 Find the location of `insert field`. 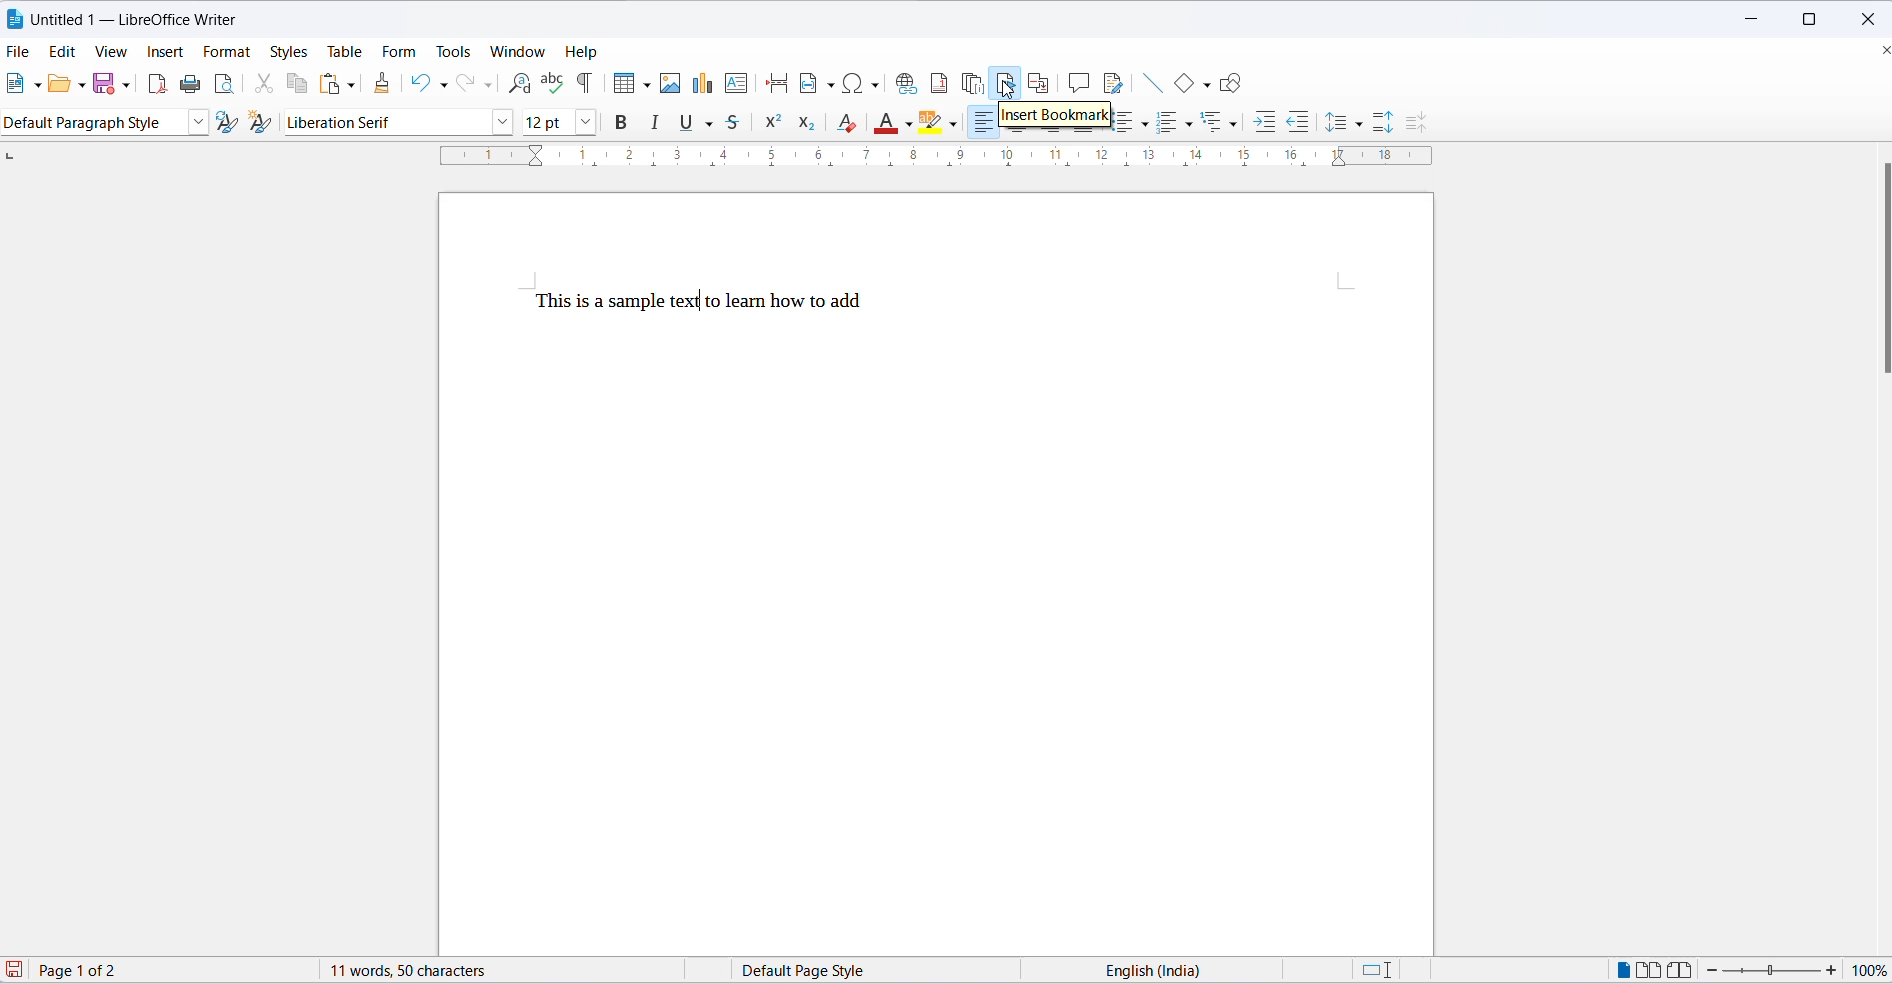

insert field is located at coordinates (818, 82).